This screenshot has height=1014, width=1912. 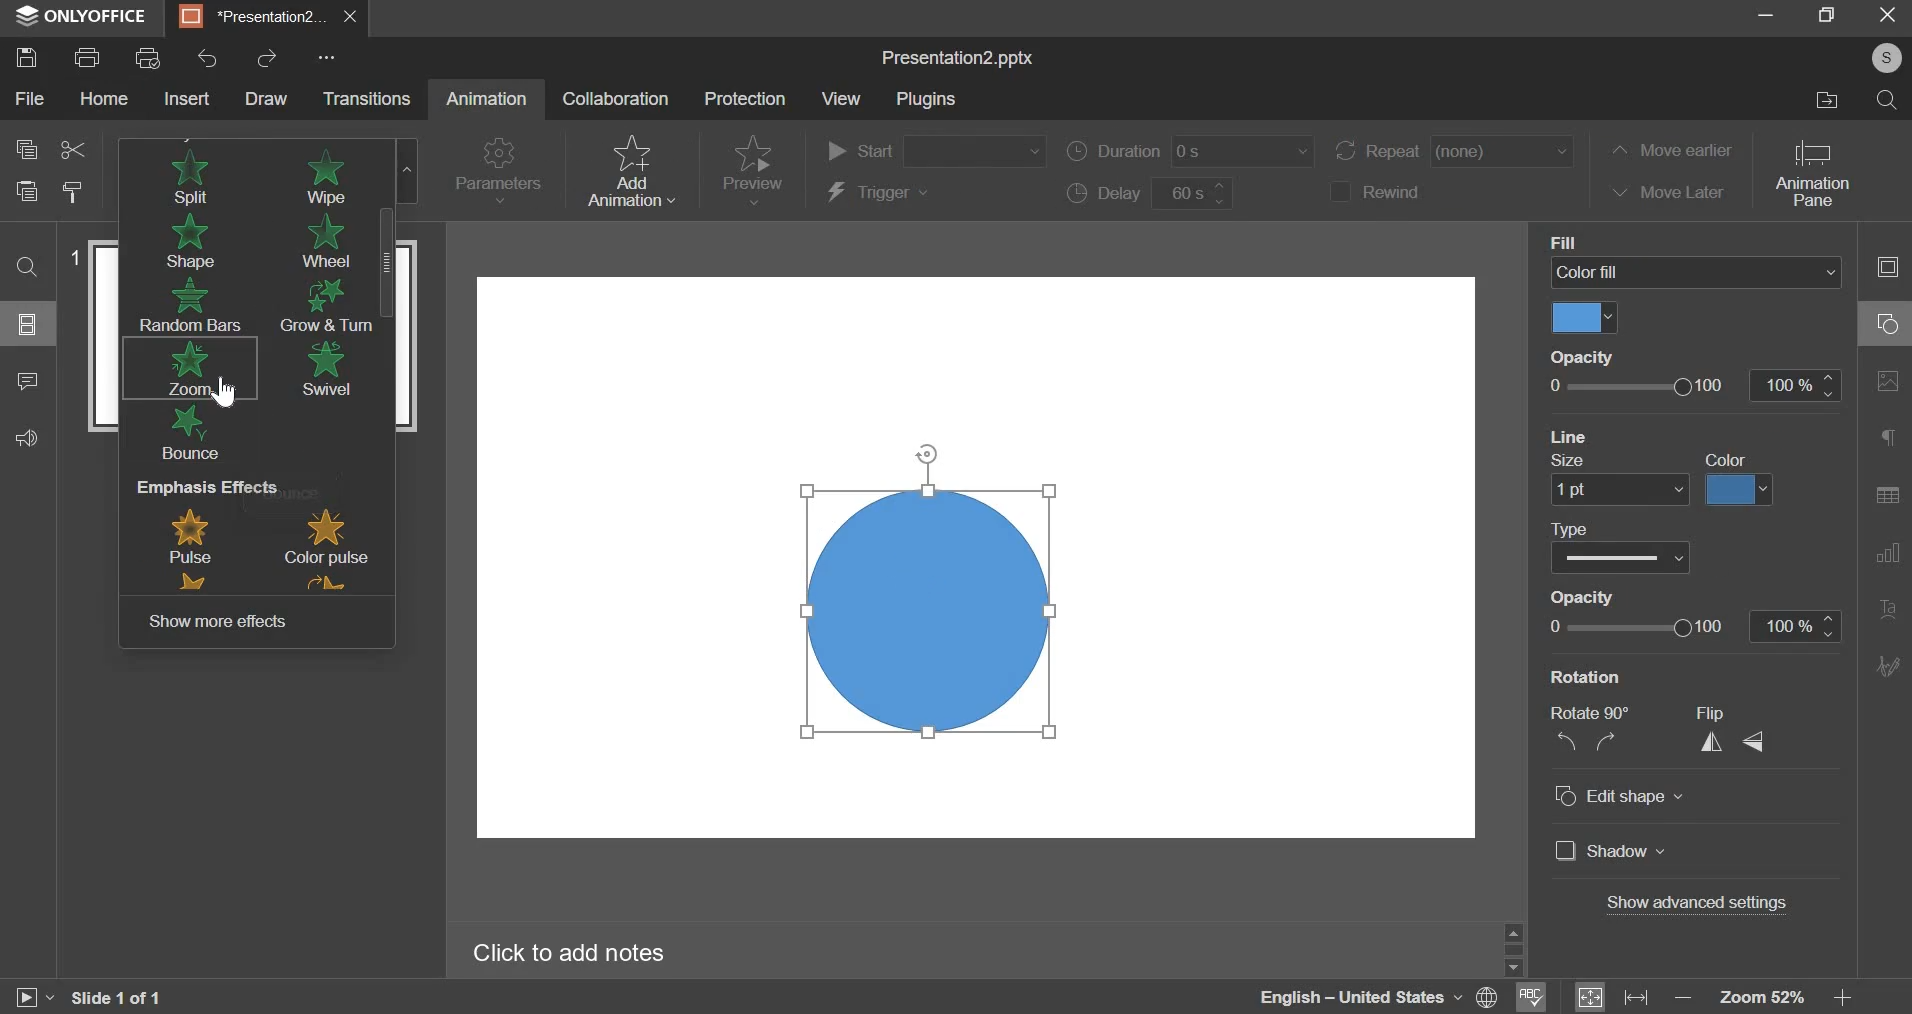 What do you see at coordinates (73, 192) in the screenshot?
I see `copy slide` at bounding box center [73, 192].